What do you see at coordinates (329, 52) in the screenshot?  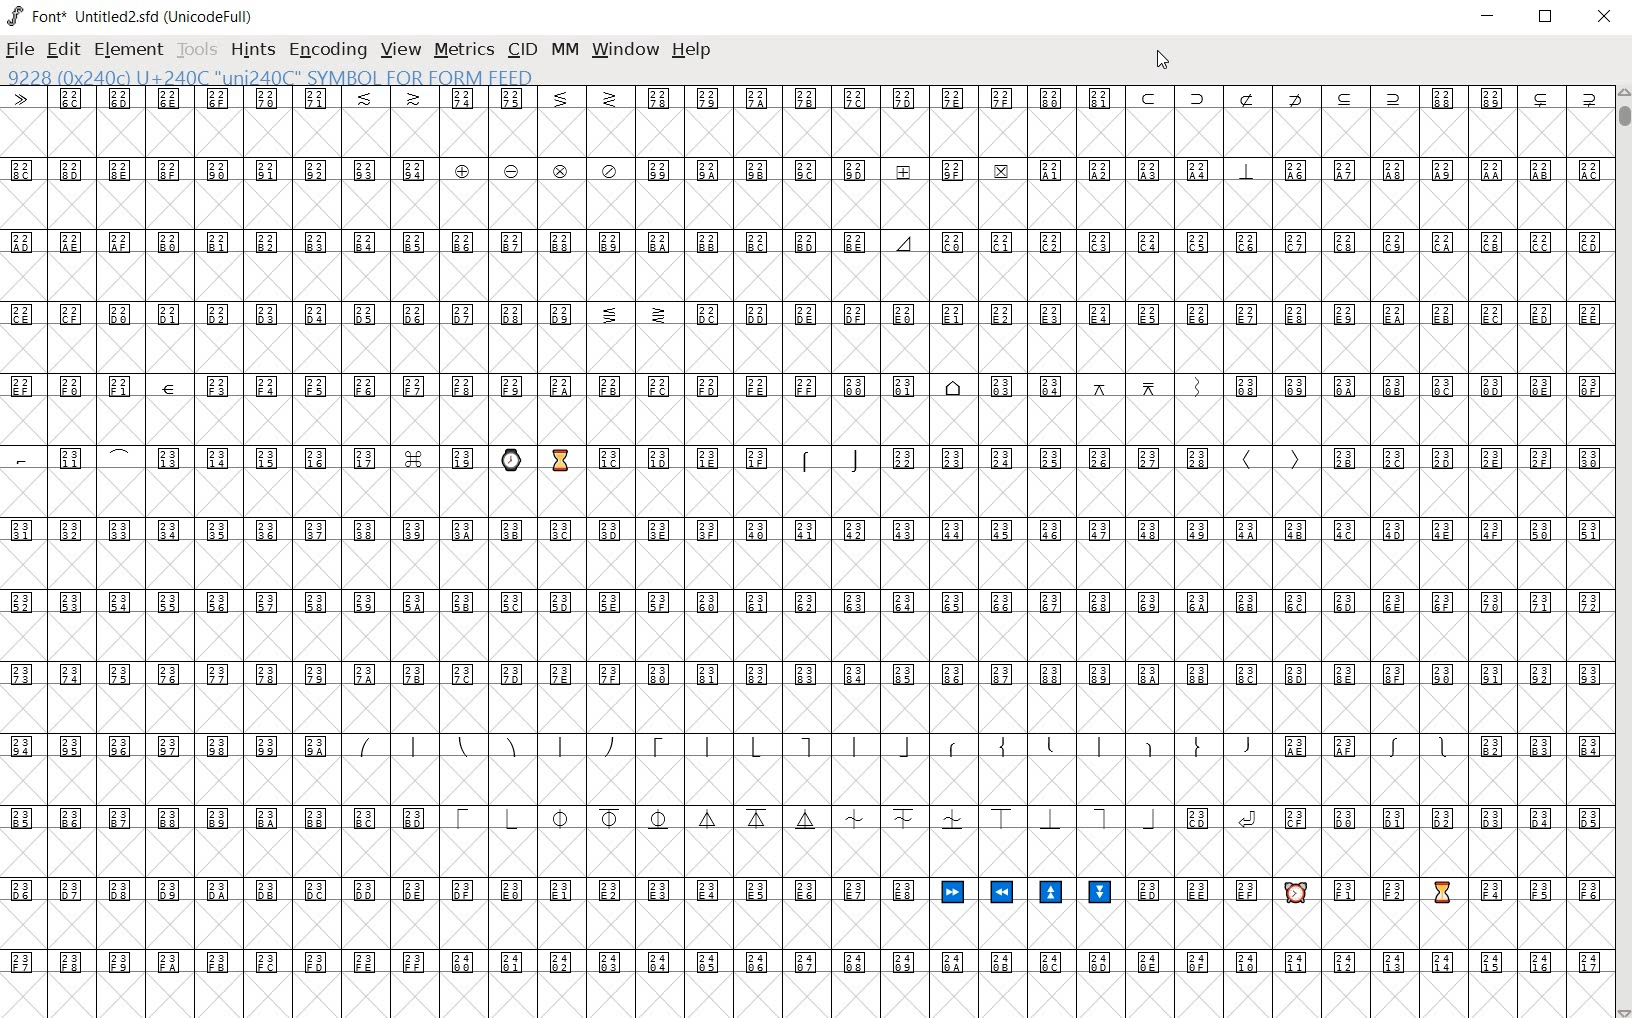 I see `encoding` at bounding box center [329, 52].